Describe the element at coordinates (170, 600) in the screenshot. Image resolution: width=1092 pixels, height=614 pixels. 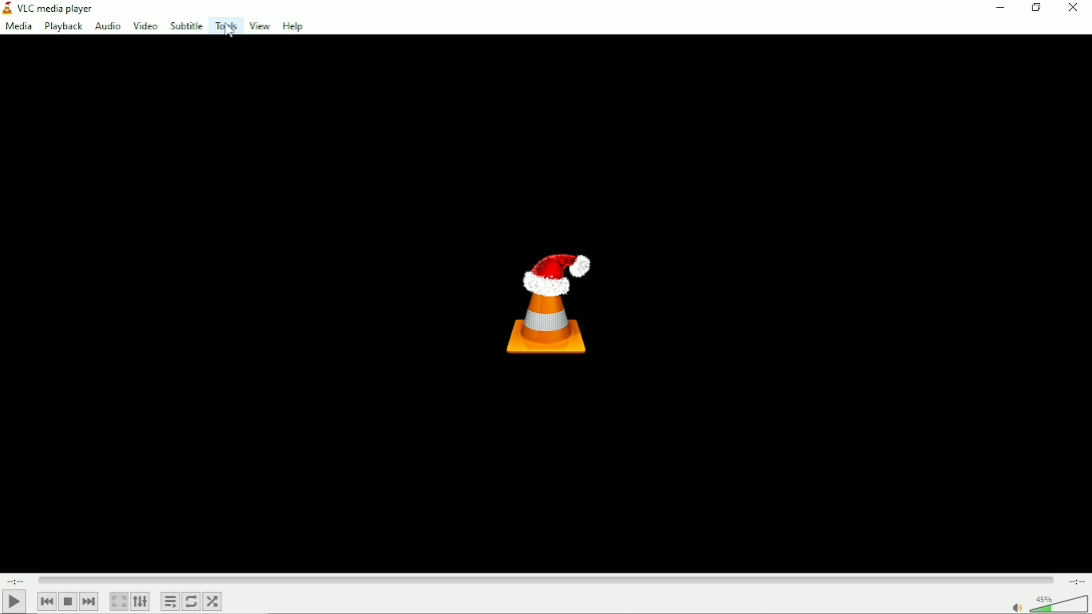
I see `Toggle playlist` at that location.